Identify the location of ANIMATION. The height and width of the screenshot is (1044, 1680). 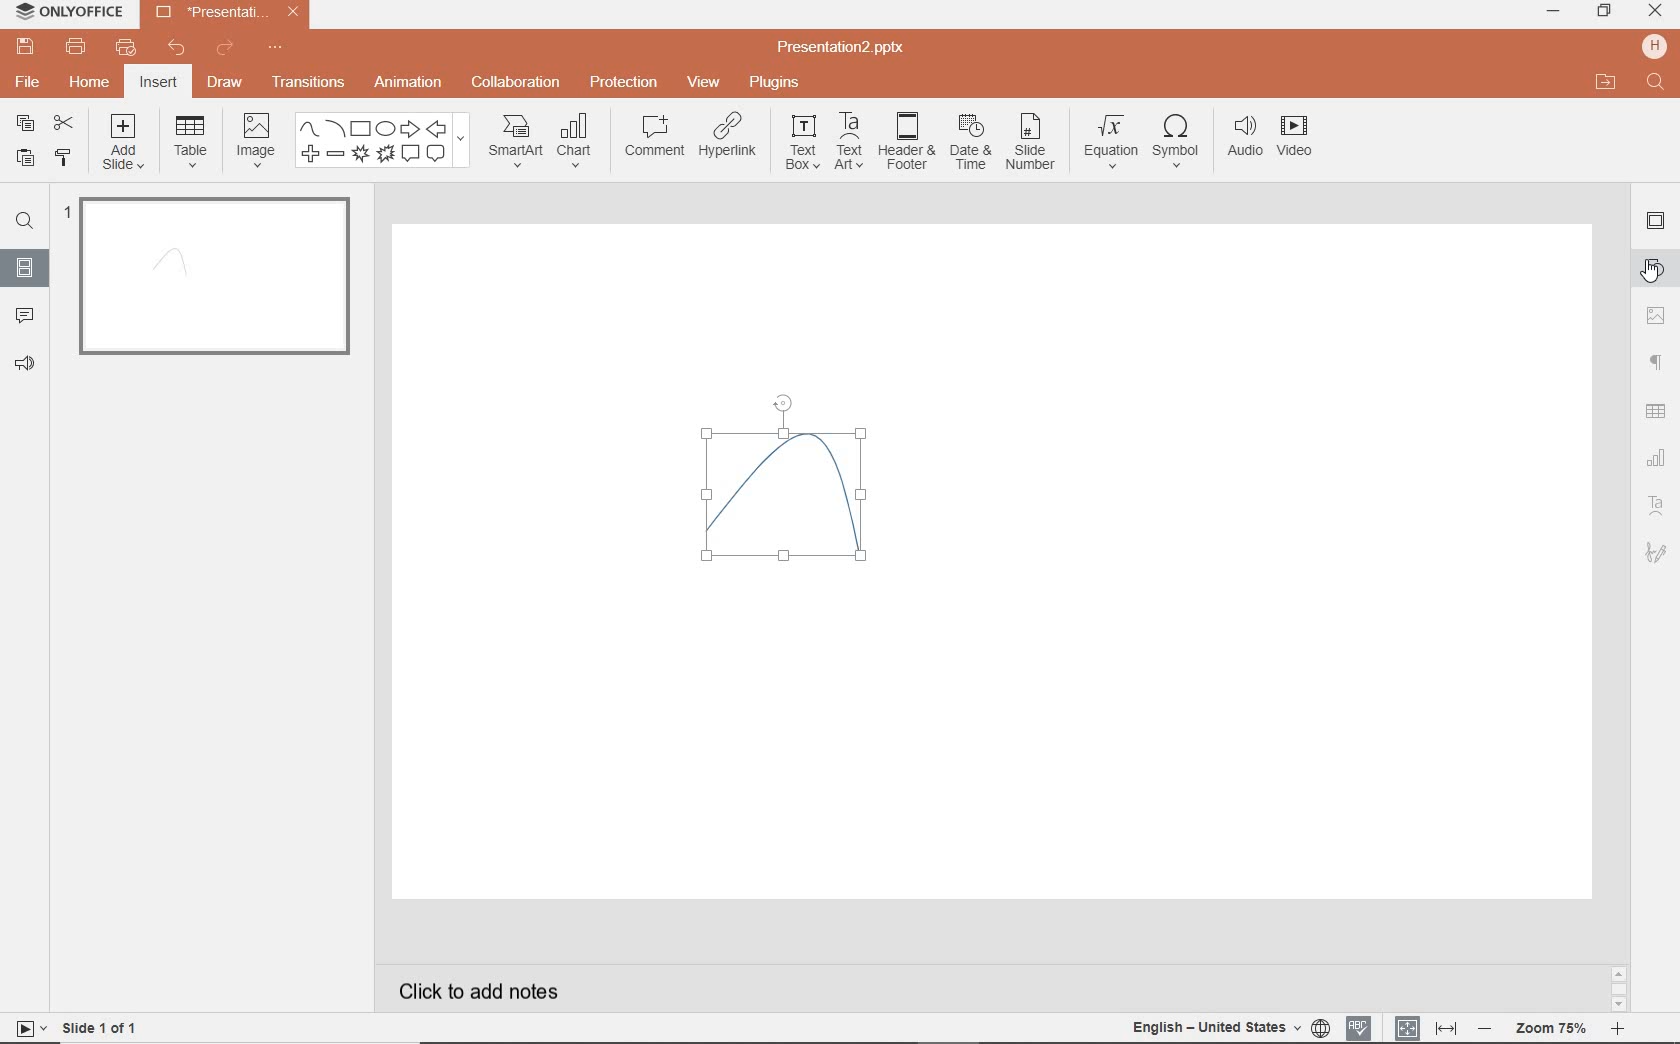
(412, 83).